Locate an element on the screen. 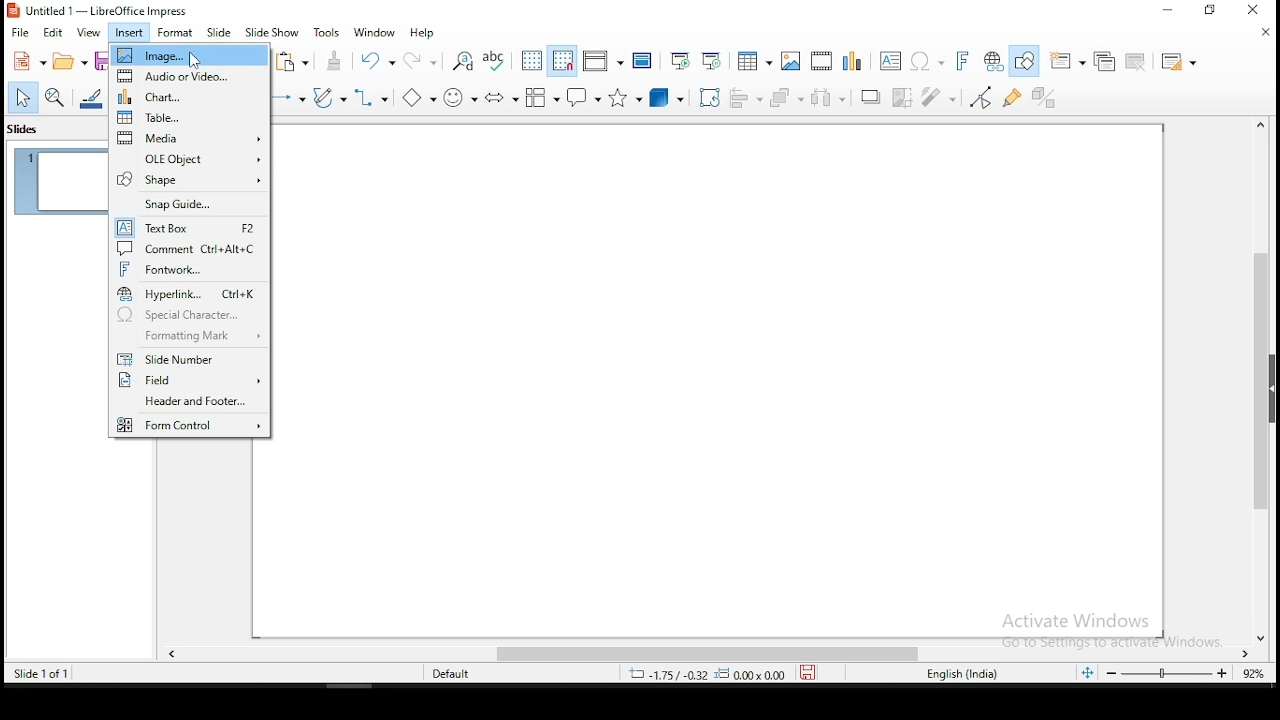  restore is located at coordinates (1212, 10).